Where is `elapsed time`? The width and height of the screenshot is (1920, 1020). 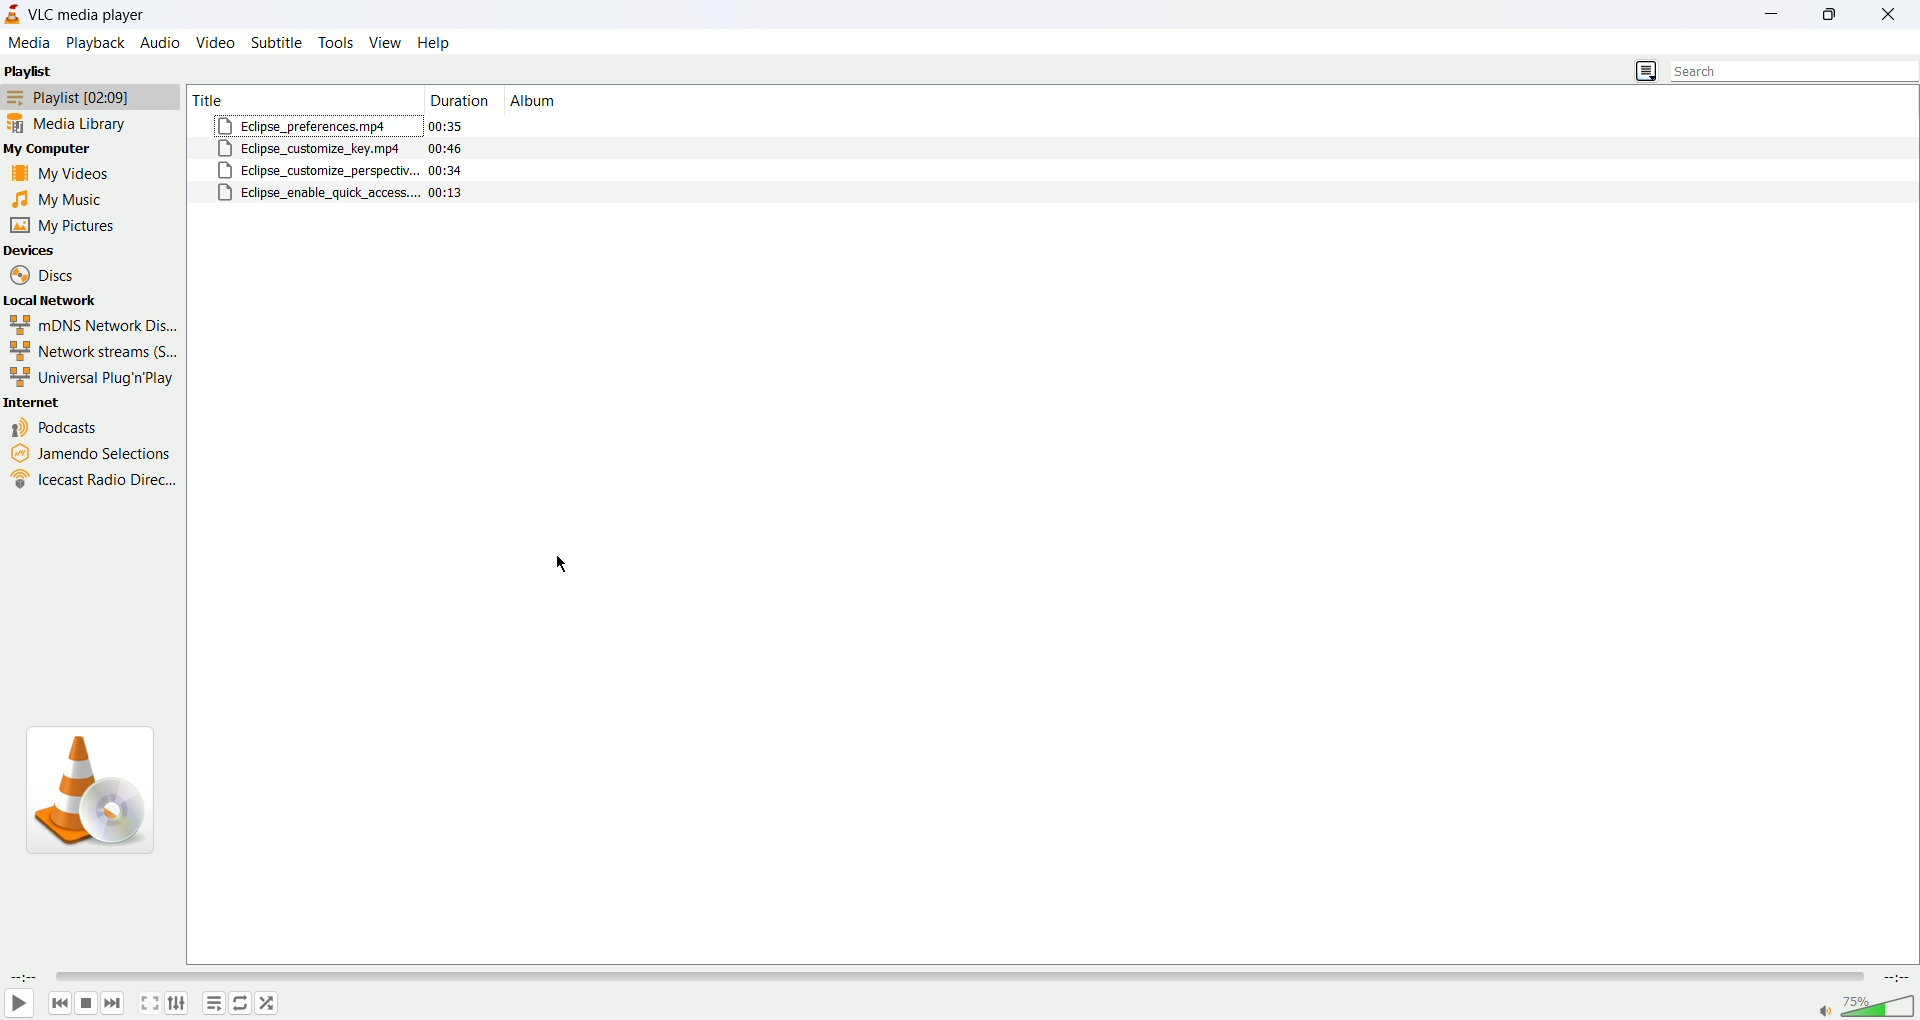 elapsed time is located at coordinates (23, 978).